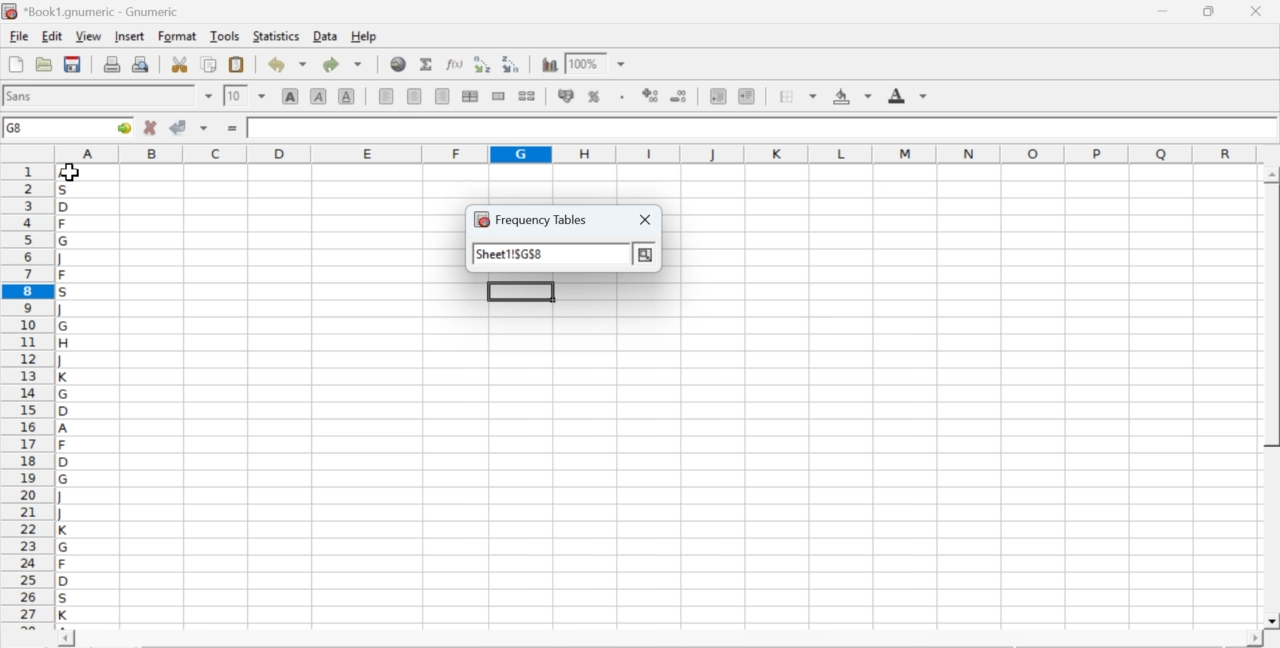 The width and height of the screenshot is (1280, 648). What do you see at coordinates (262, 95) in the screenshot?
I see `drop down` at bounding box center [262, 95].